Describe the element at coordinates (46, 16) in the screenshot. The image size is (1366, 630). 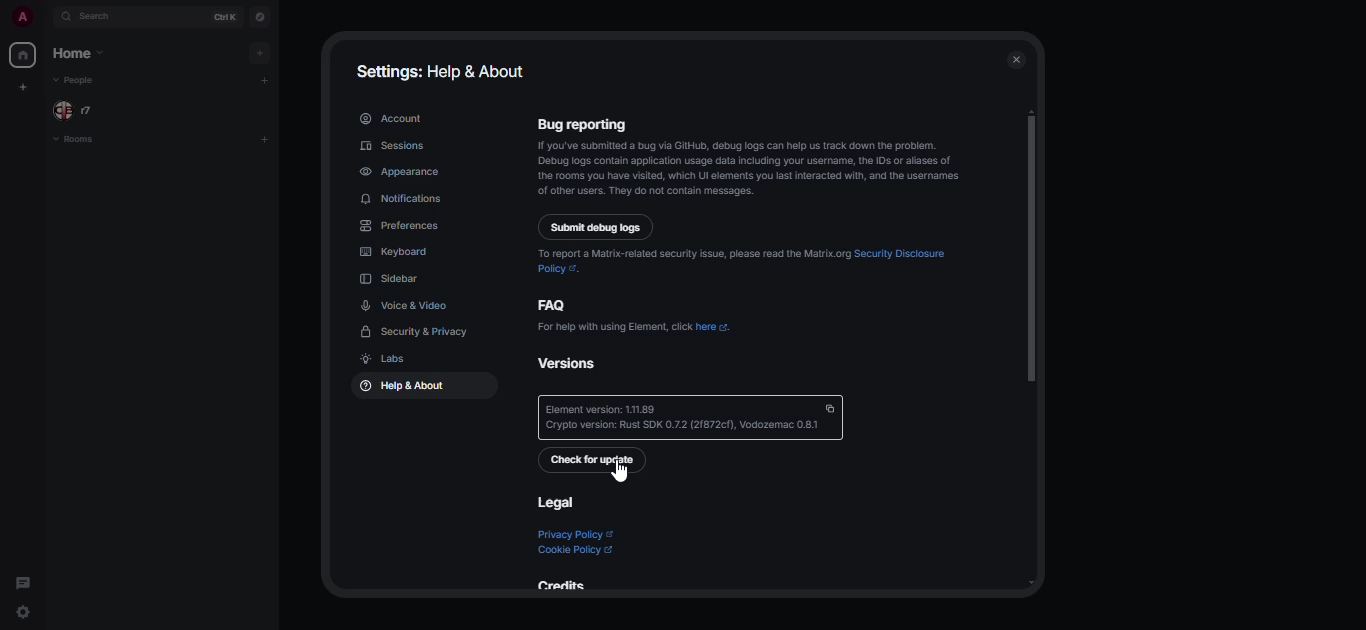
I see `expand` at that location.